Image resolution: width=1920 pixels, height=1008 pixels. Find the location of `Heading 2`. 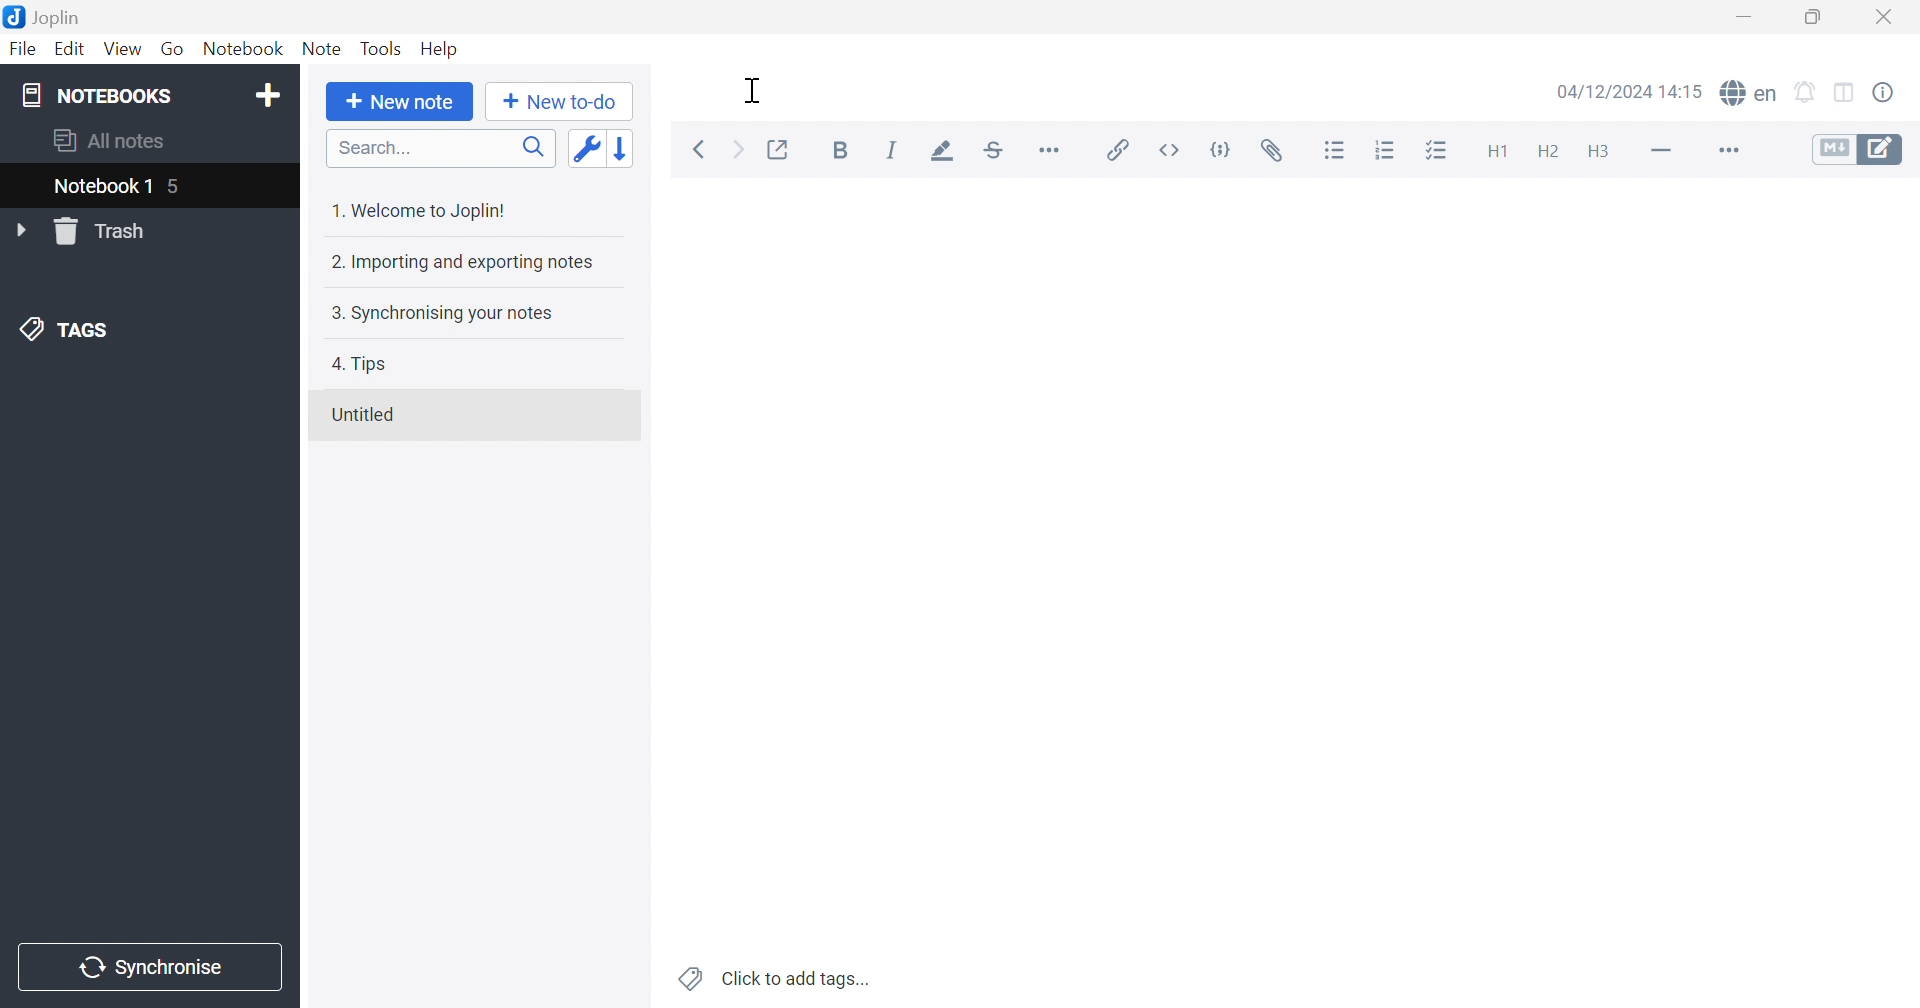

Heading 2 is located at coordinates (1548, 152).